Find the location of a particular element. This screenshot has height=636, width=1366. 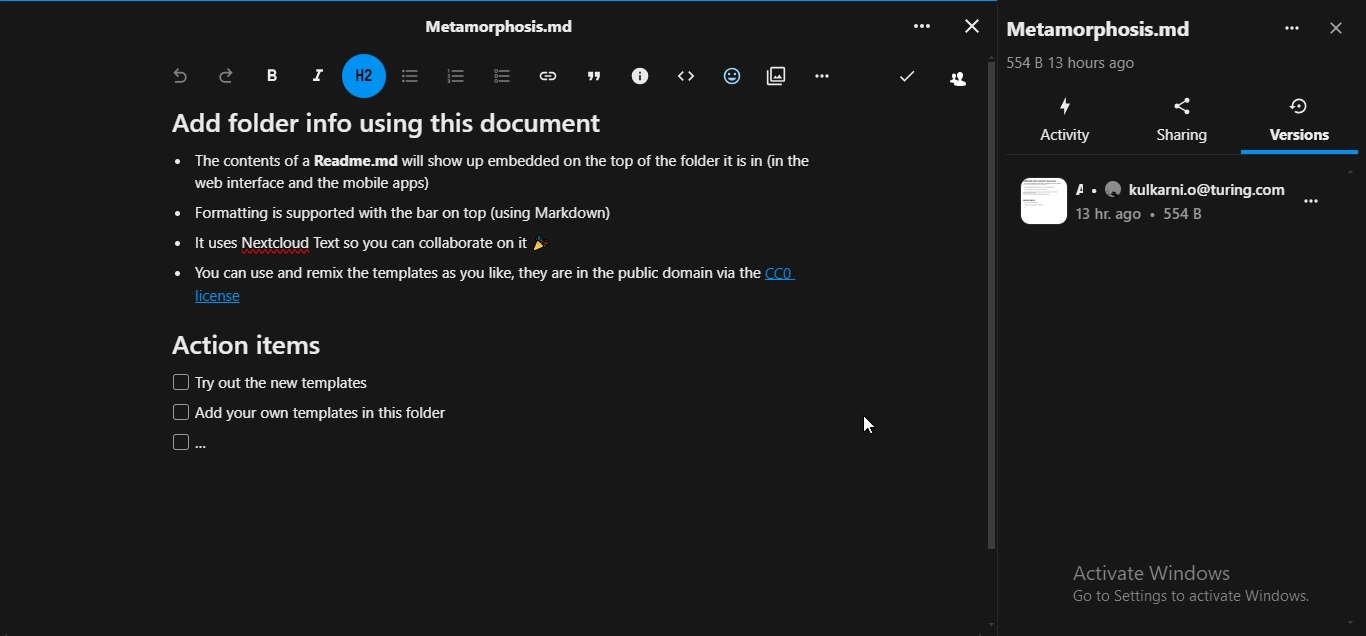

remaining actions is located at coordinates (821, 75).